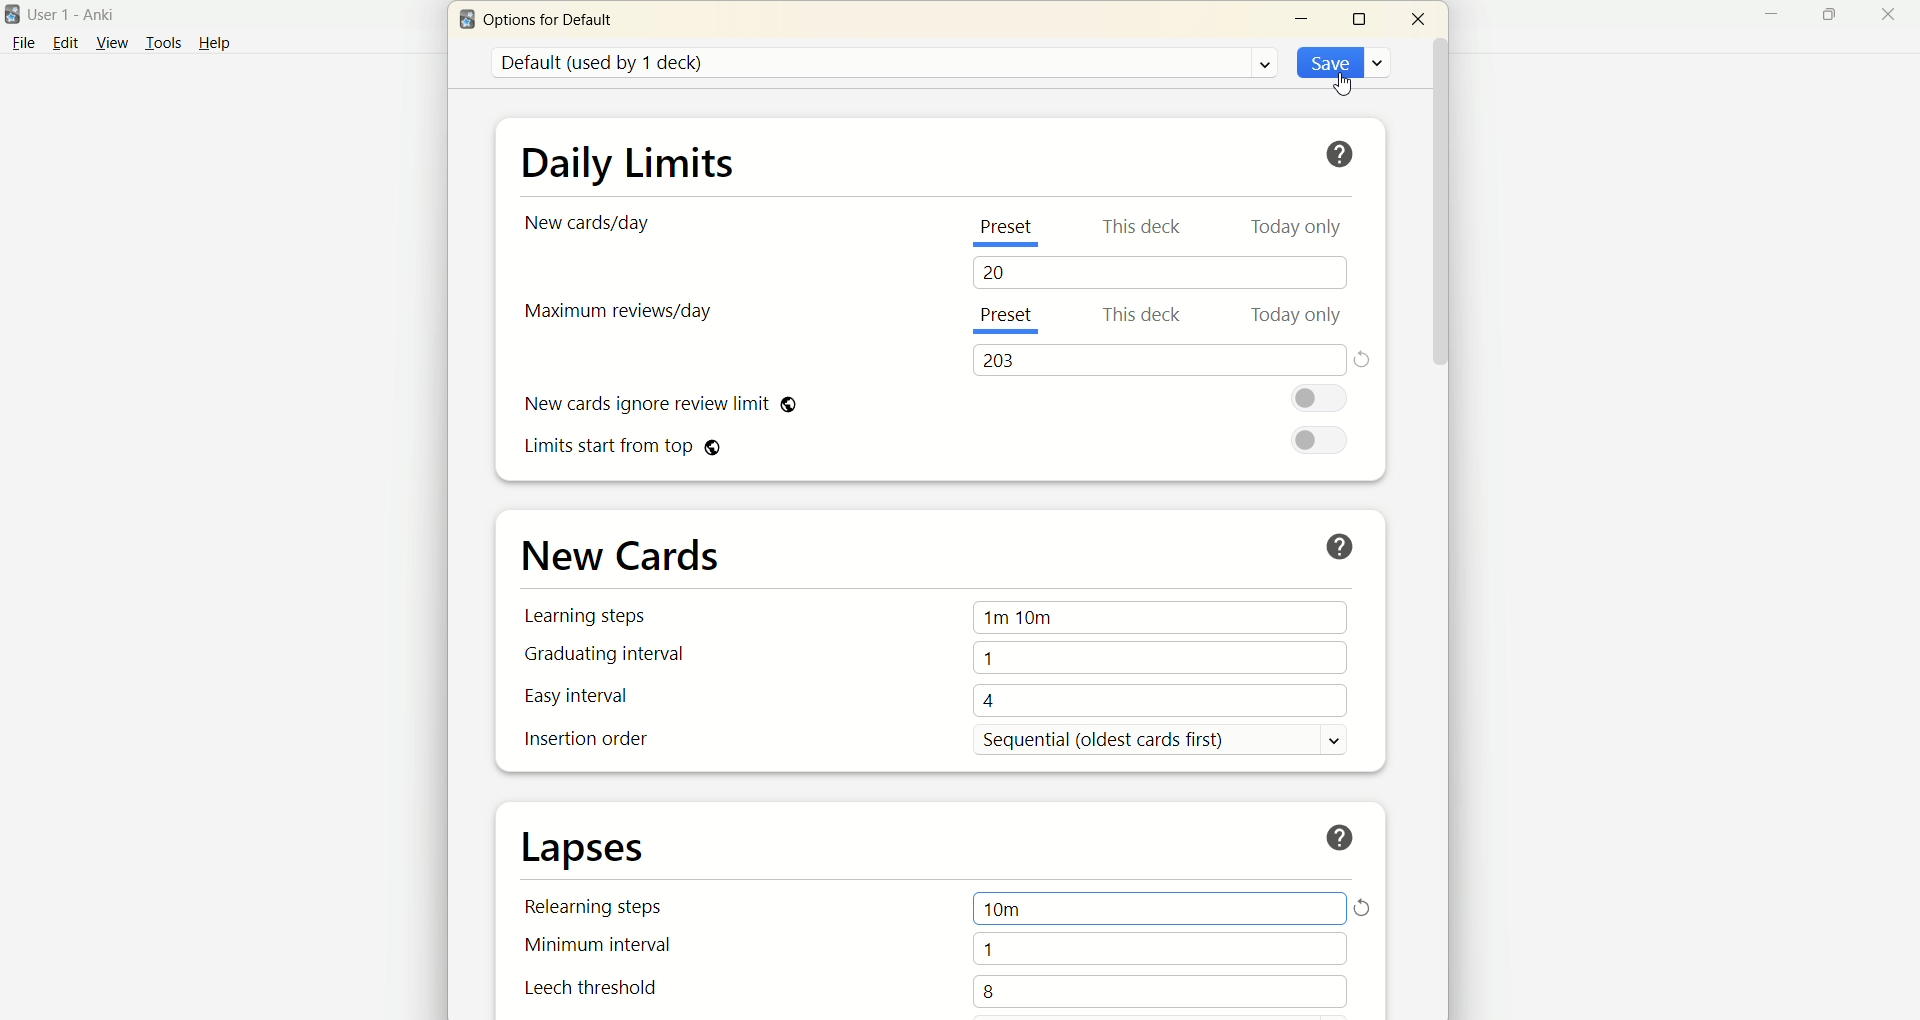  What do you see at coordinates (625, 160) in the screenshot?
I see `daily limits` at bounding box center [625, 160].